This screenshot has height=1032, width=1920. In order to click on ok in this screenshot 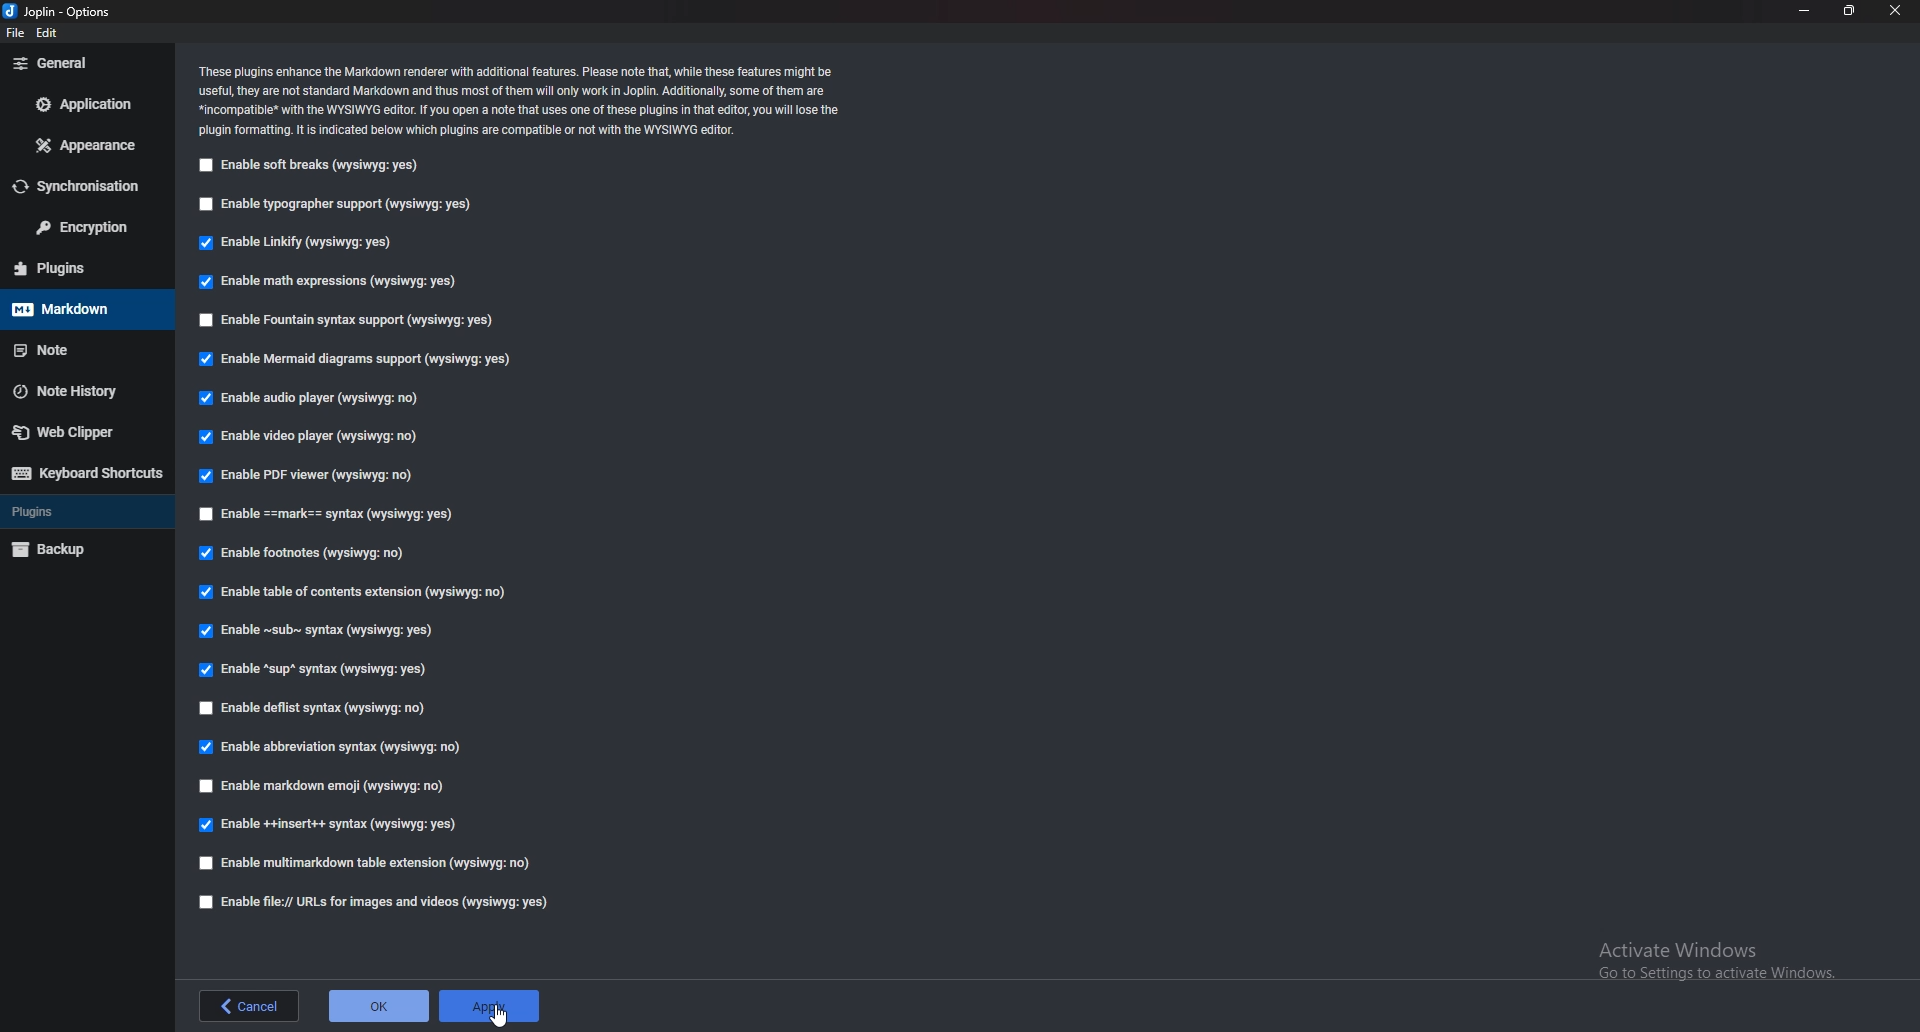, I will do `click(380, 1006)`.